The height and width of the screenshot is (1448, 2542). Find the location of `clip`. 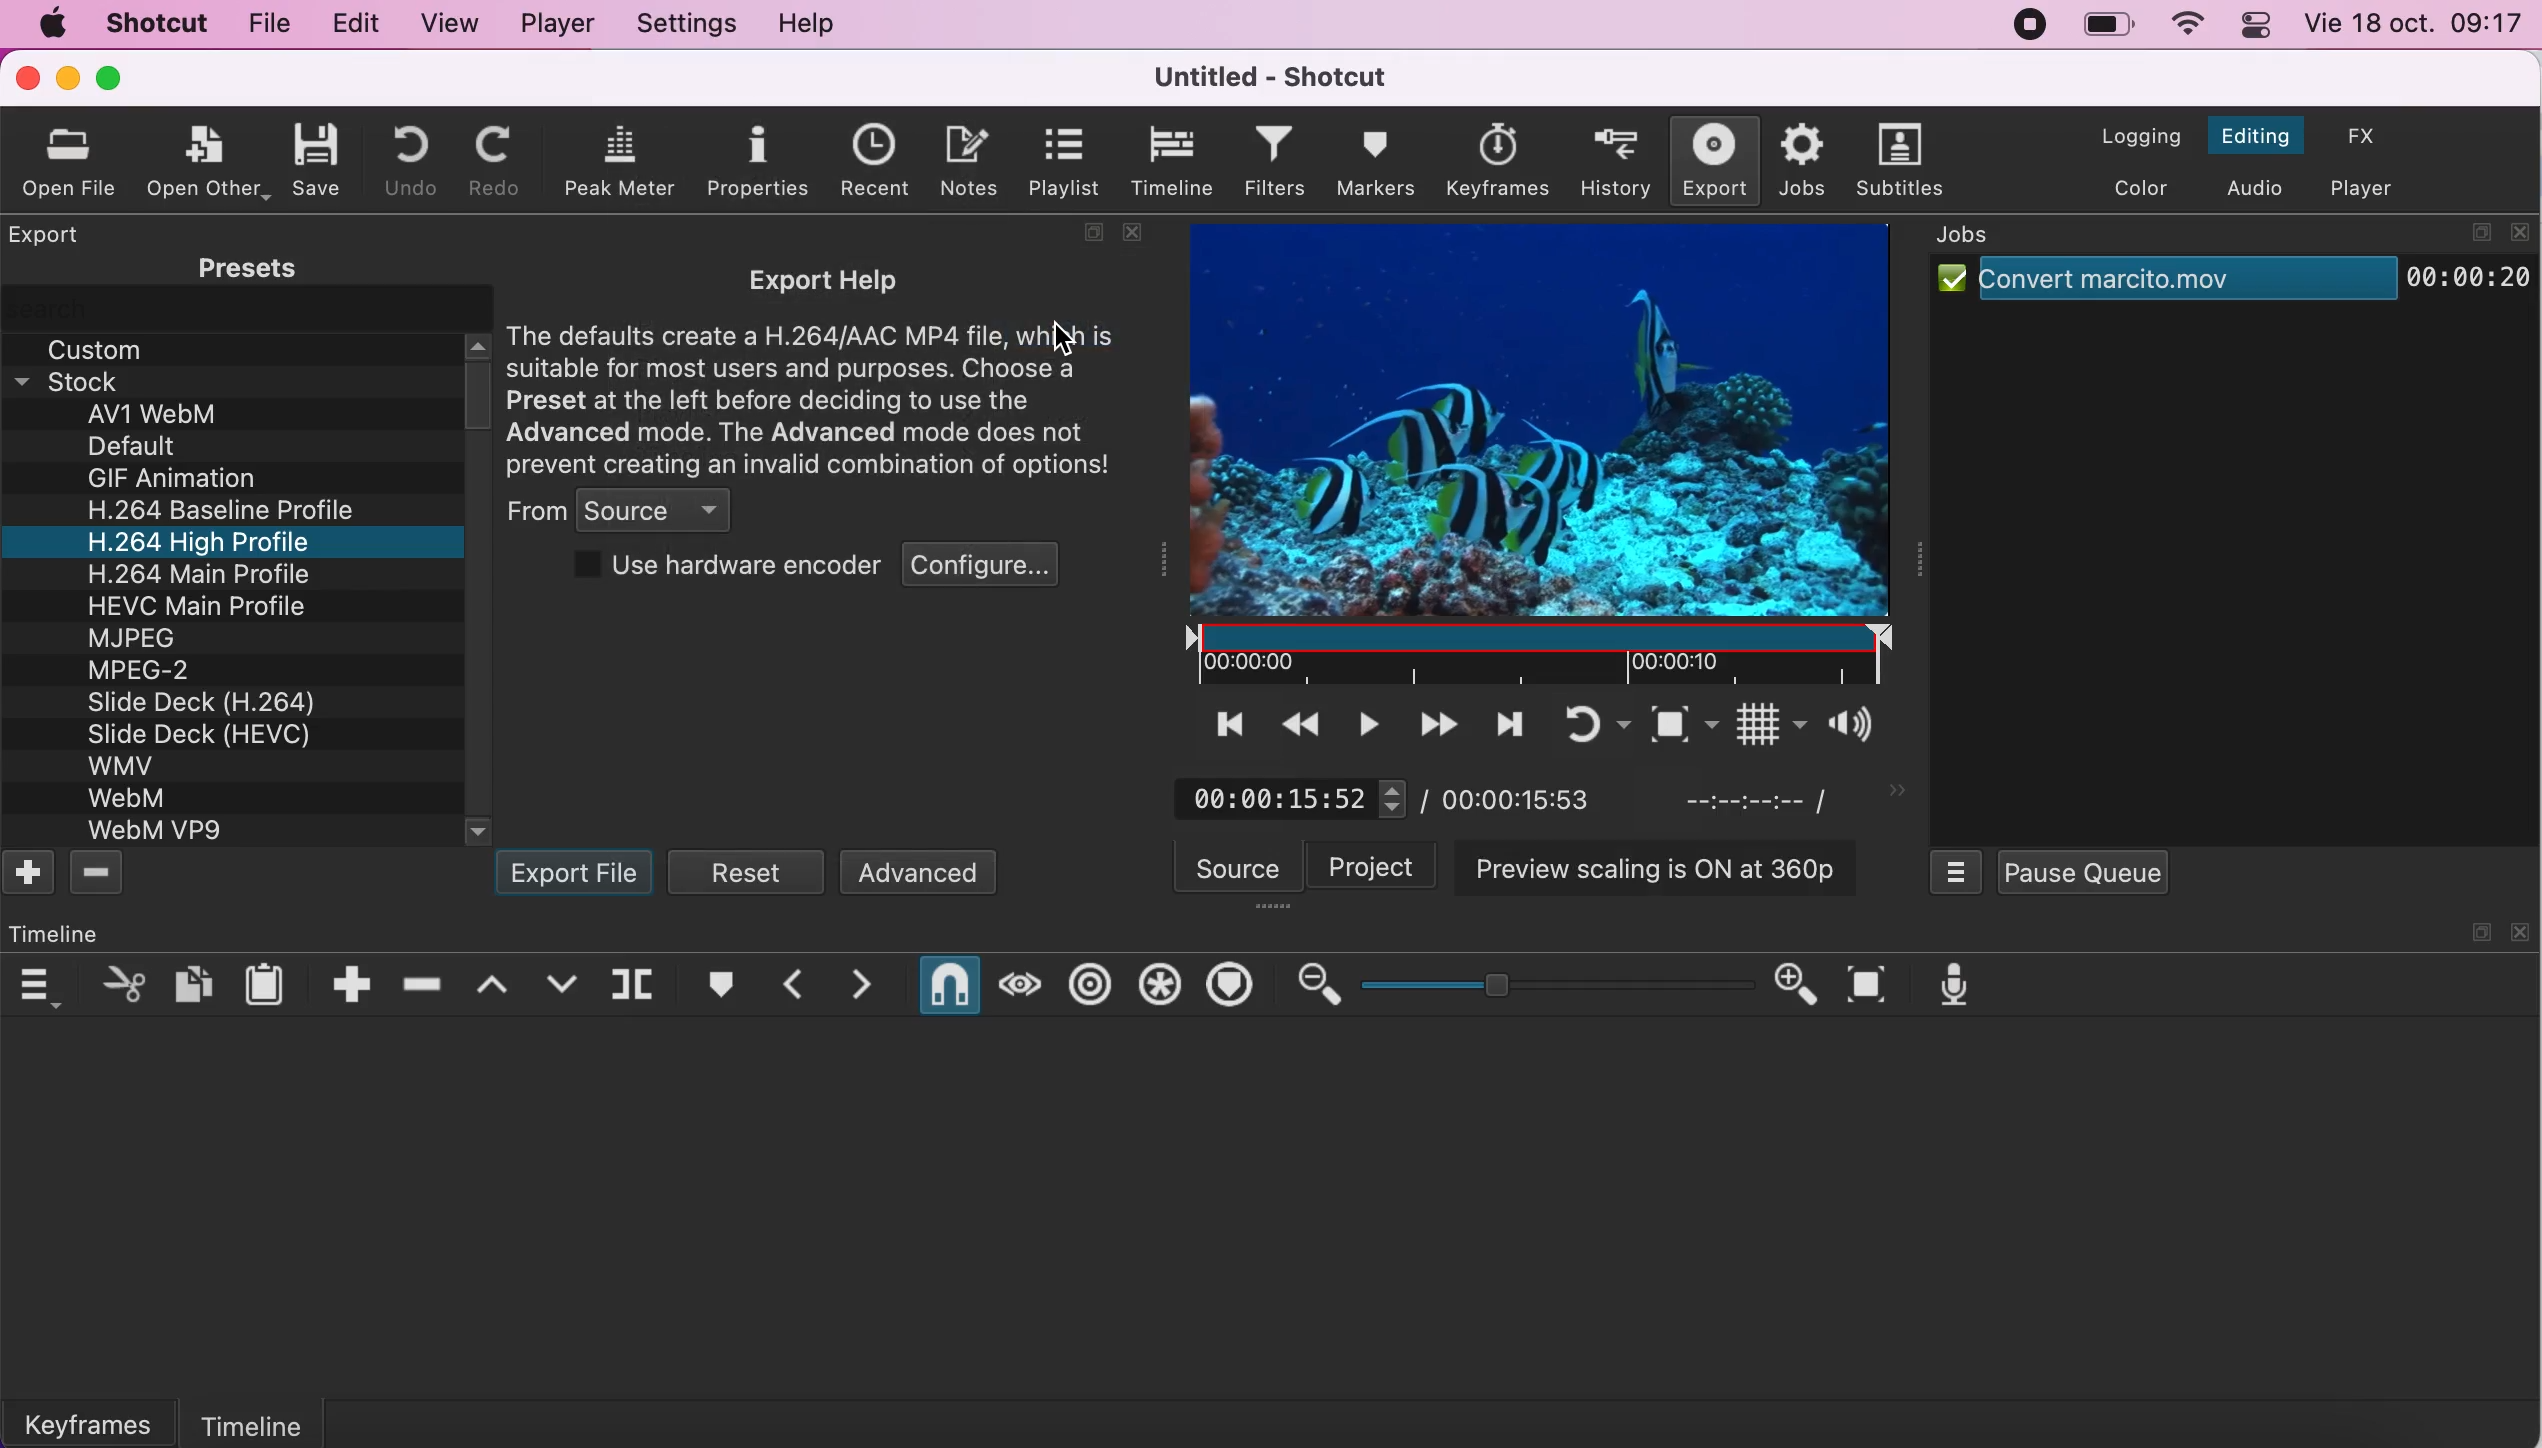

clip is located at coordinates (1546, 453).